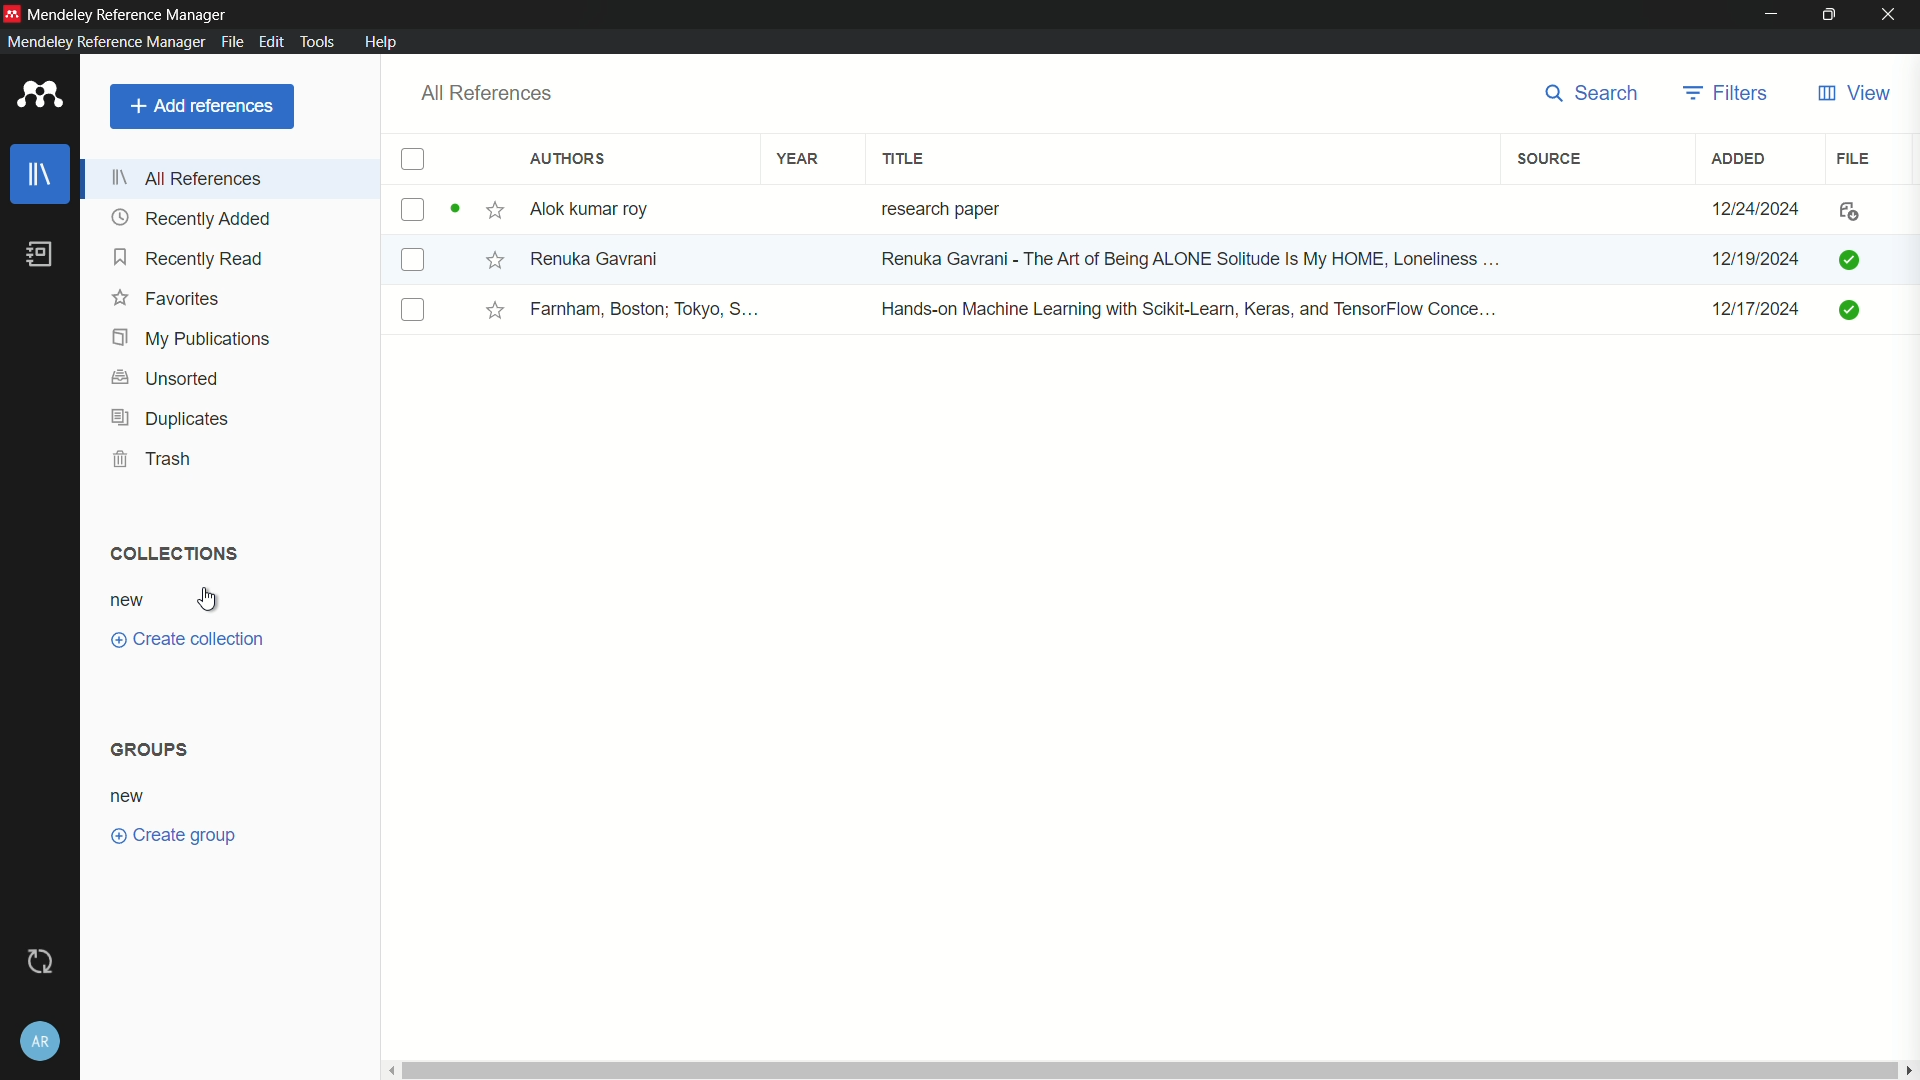 Image resolution: width=1920 pixels, height=1080 pixels. What do you see at coordinates (229, 42) in the screenshot?
I see `file menu` at bounding box center [229, 42].